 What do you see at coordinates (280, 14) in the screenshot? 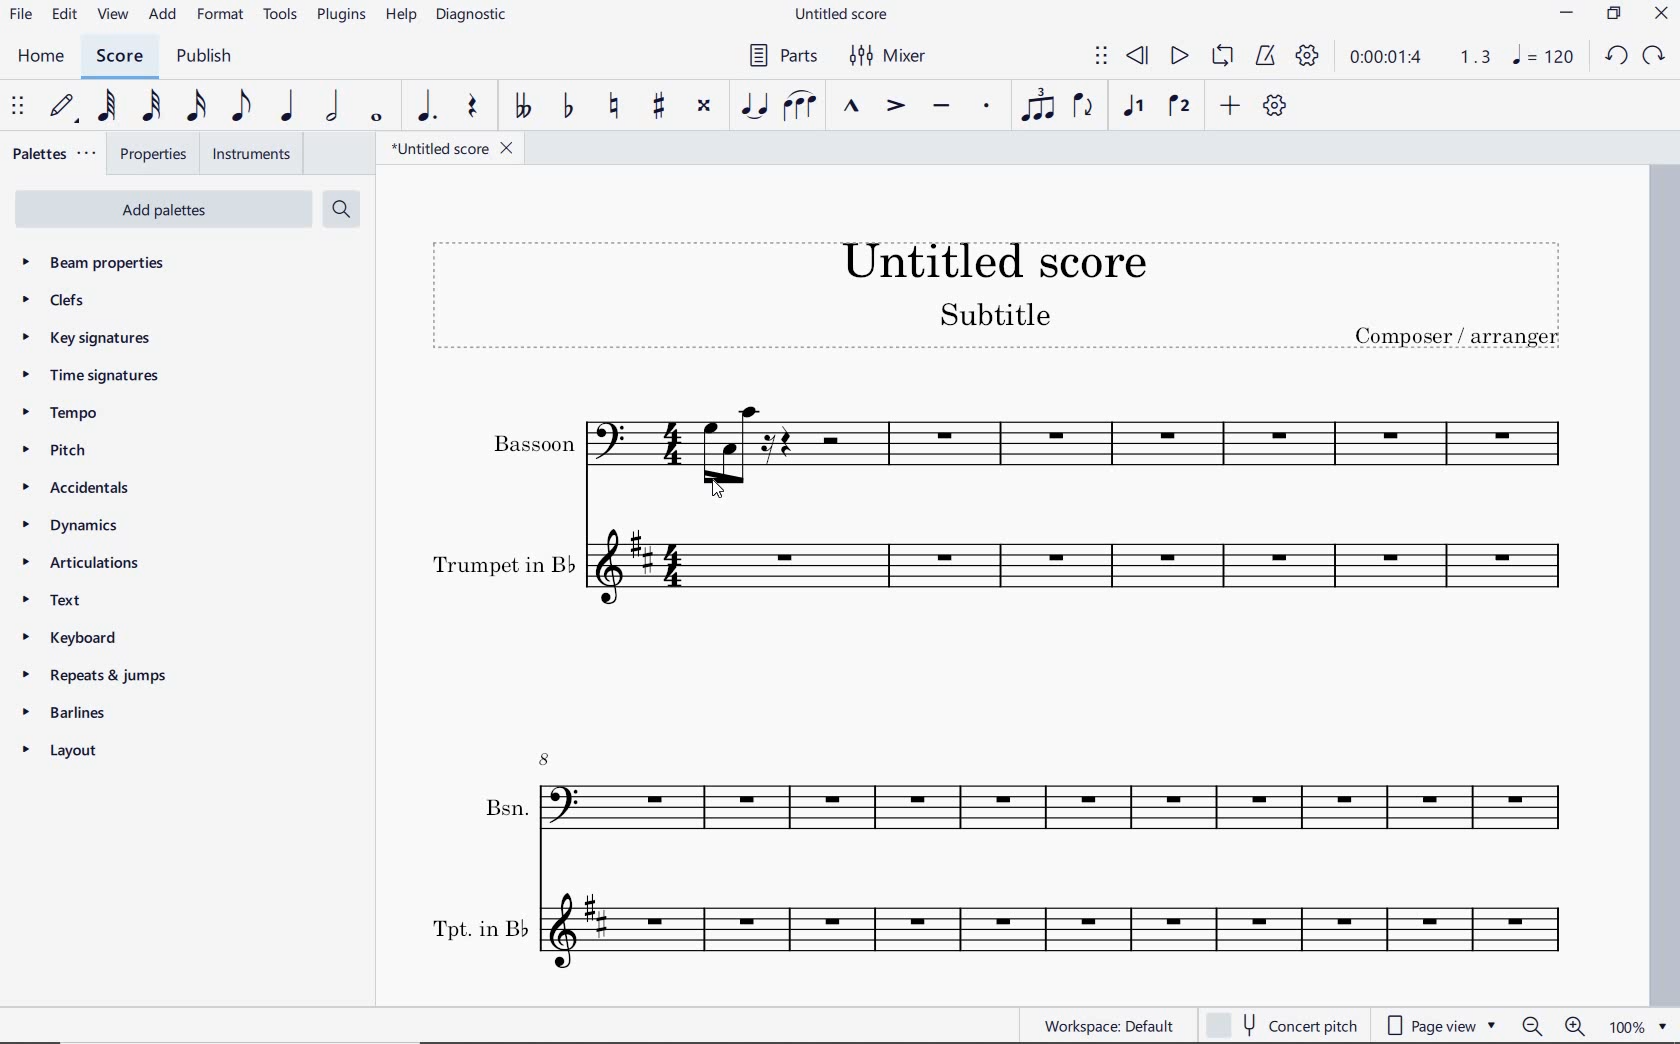
I see `tools` at bounding box center [280, 14].